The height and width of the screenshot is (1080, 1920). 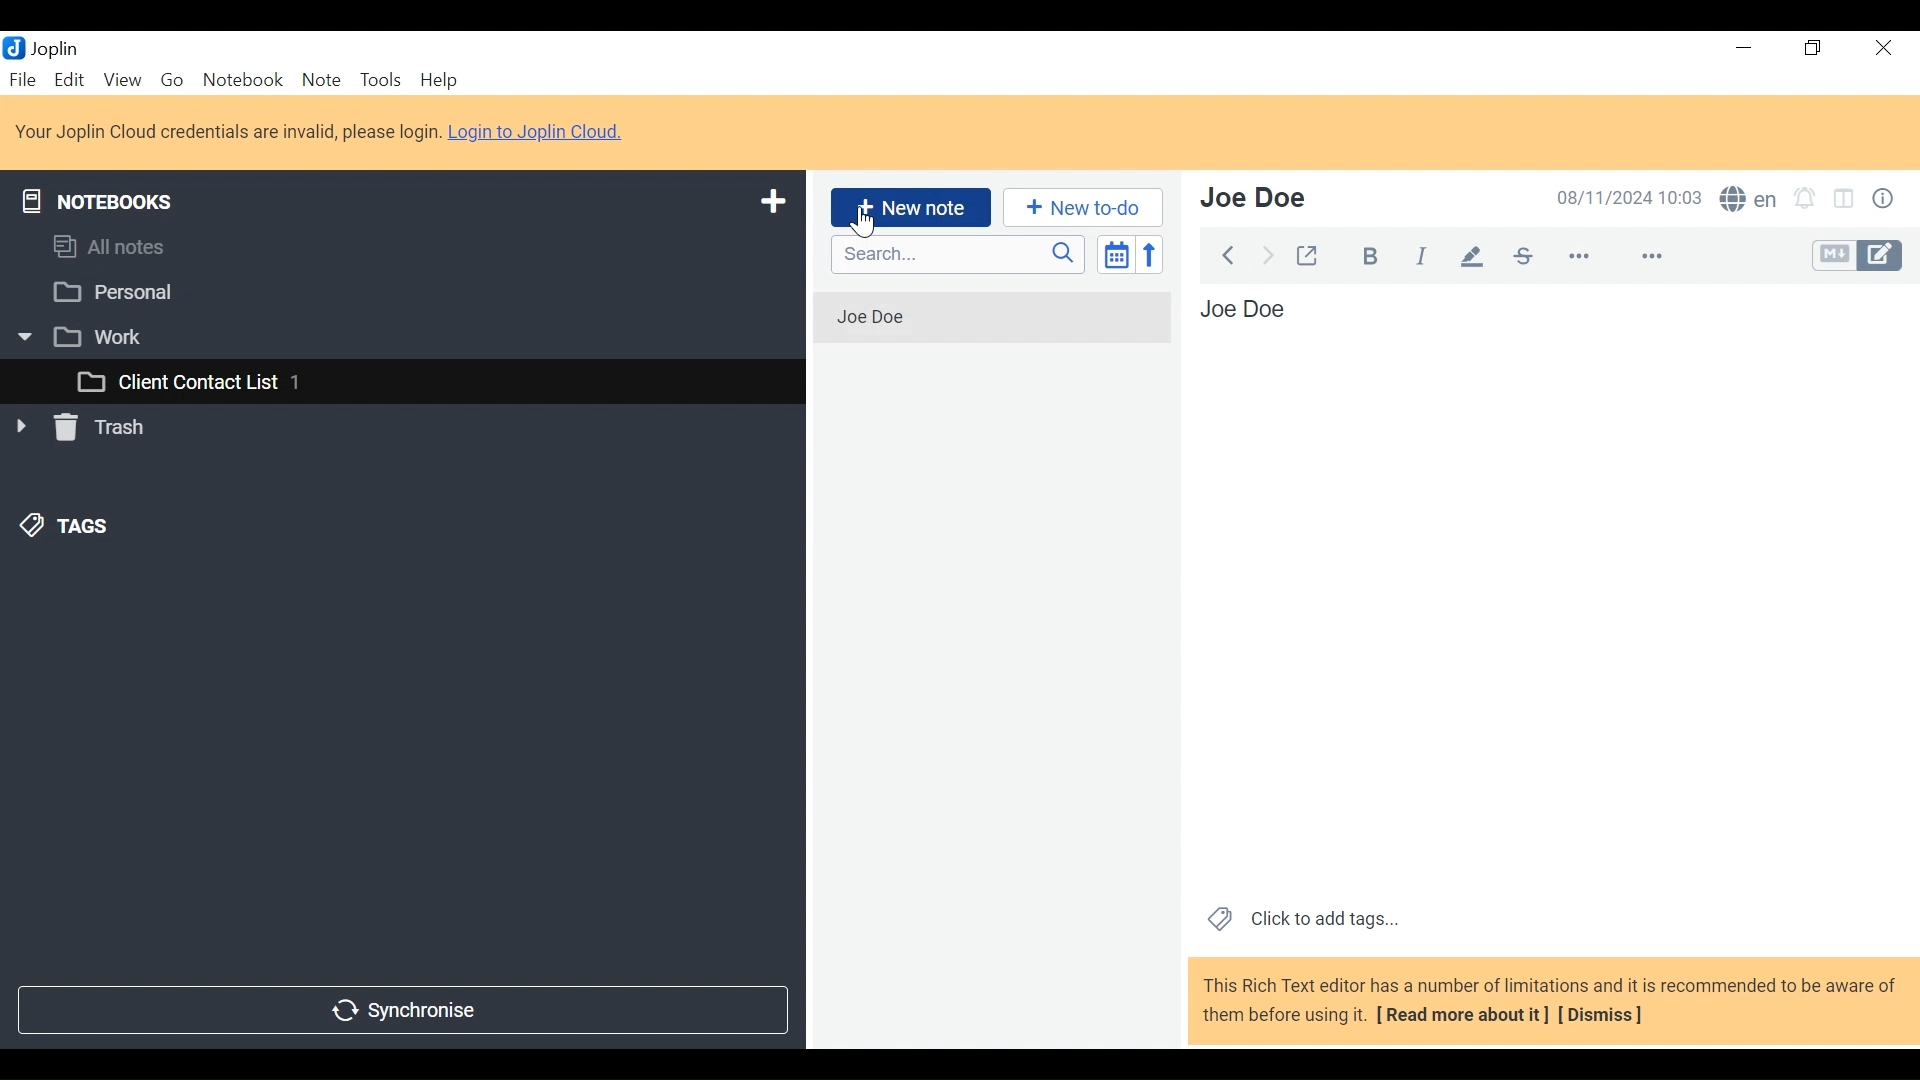 What do you see at coordinates (990, 316) in the screenshot?
I see `Jon Doe` at bounding box center [990, 316].